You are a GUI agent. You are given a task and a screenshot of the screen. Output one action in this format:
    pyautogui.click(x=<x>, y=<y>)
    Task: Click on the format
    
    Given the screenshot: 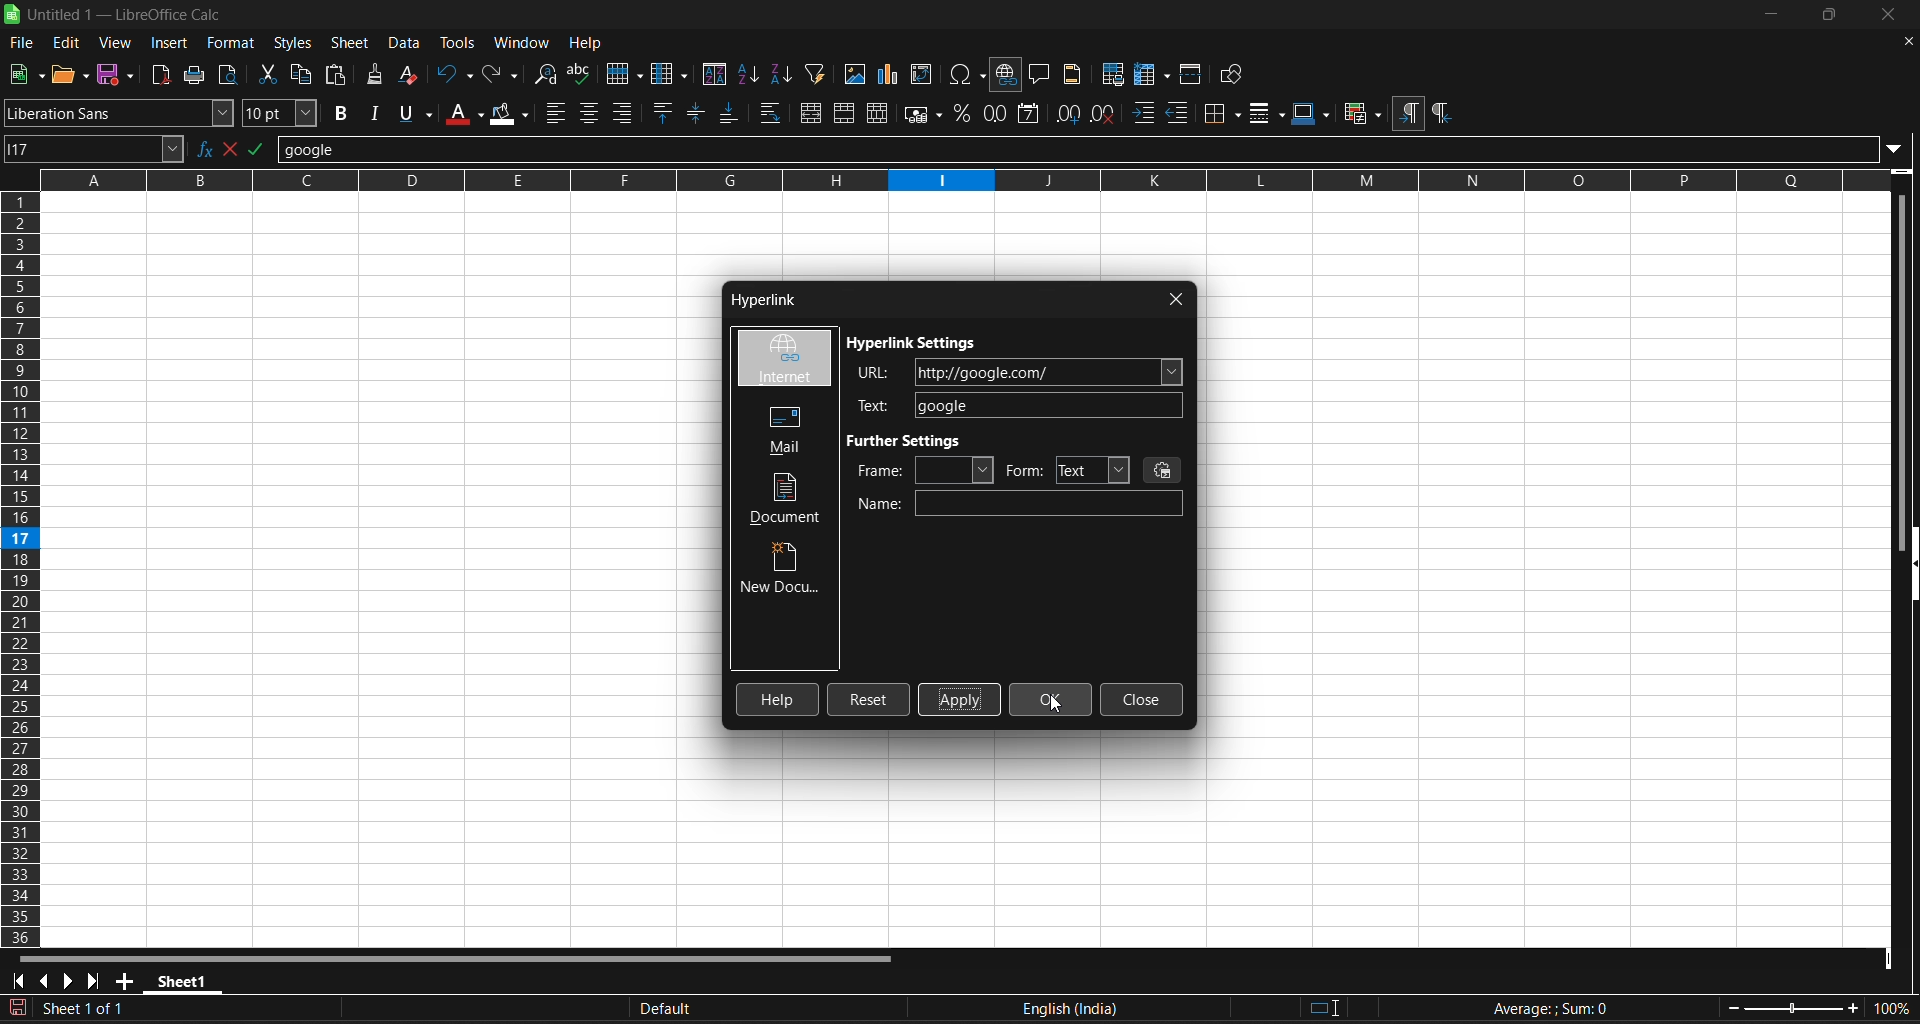 What is the action you would take?
    pyautogui.click(x=228, y=43)
    